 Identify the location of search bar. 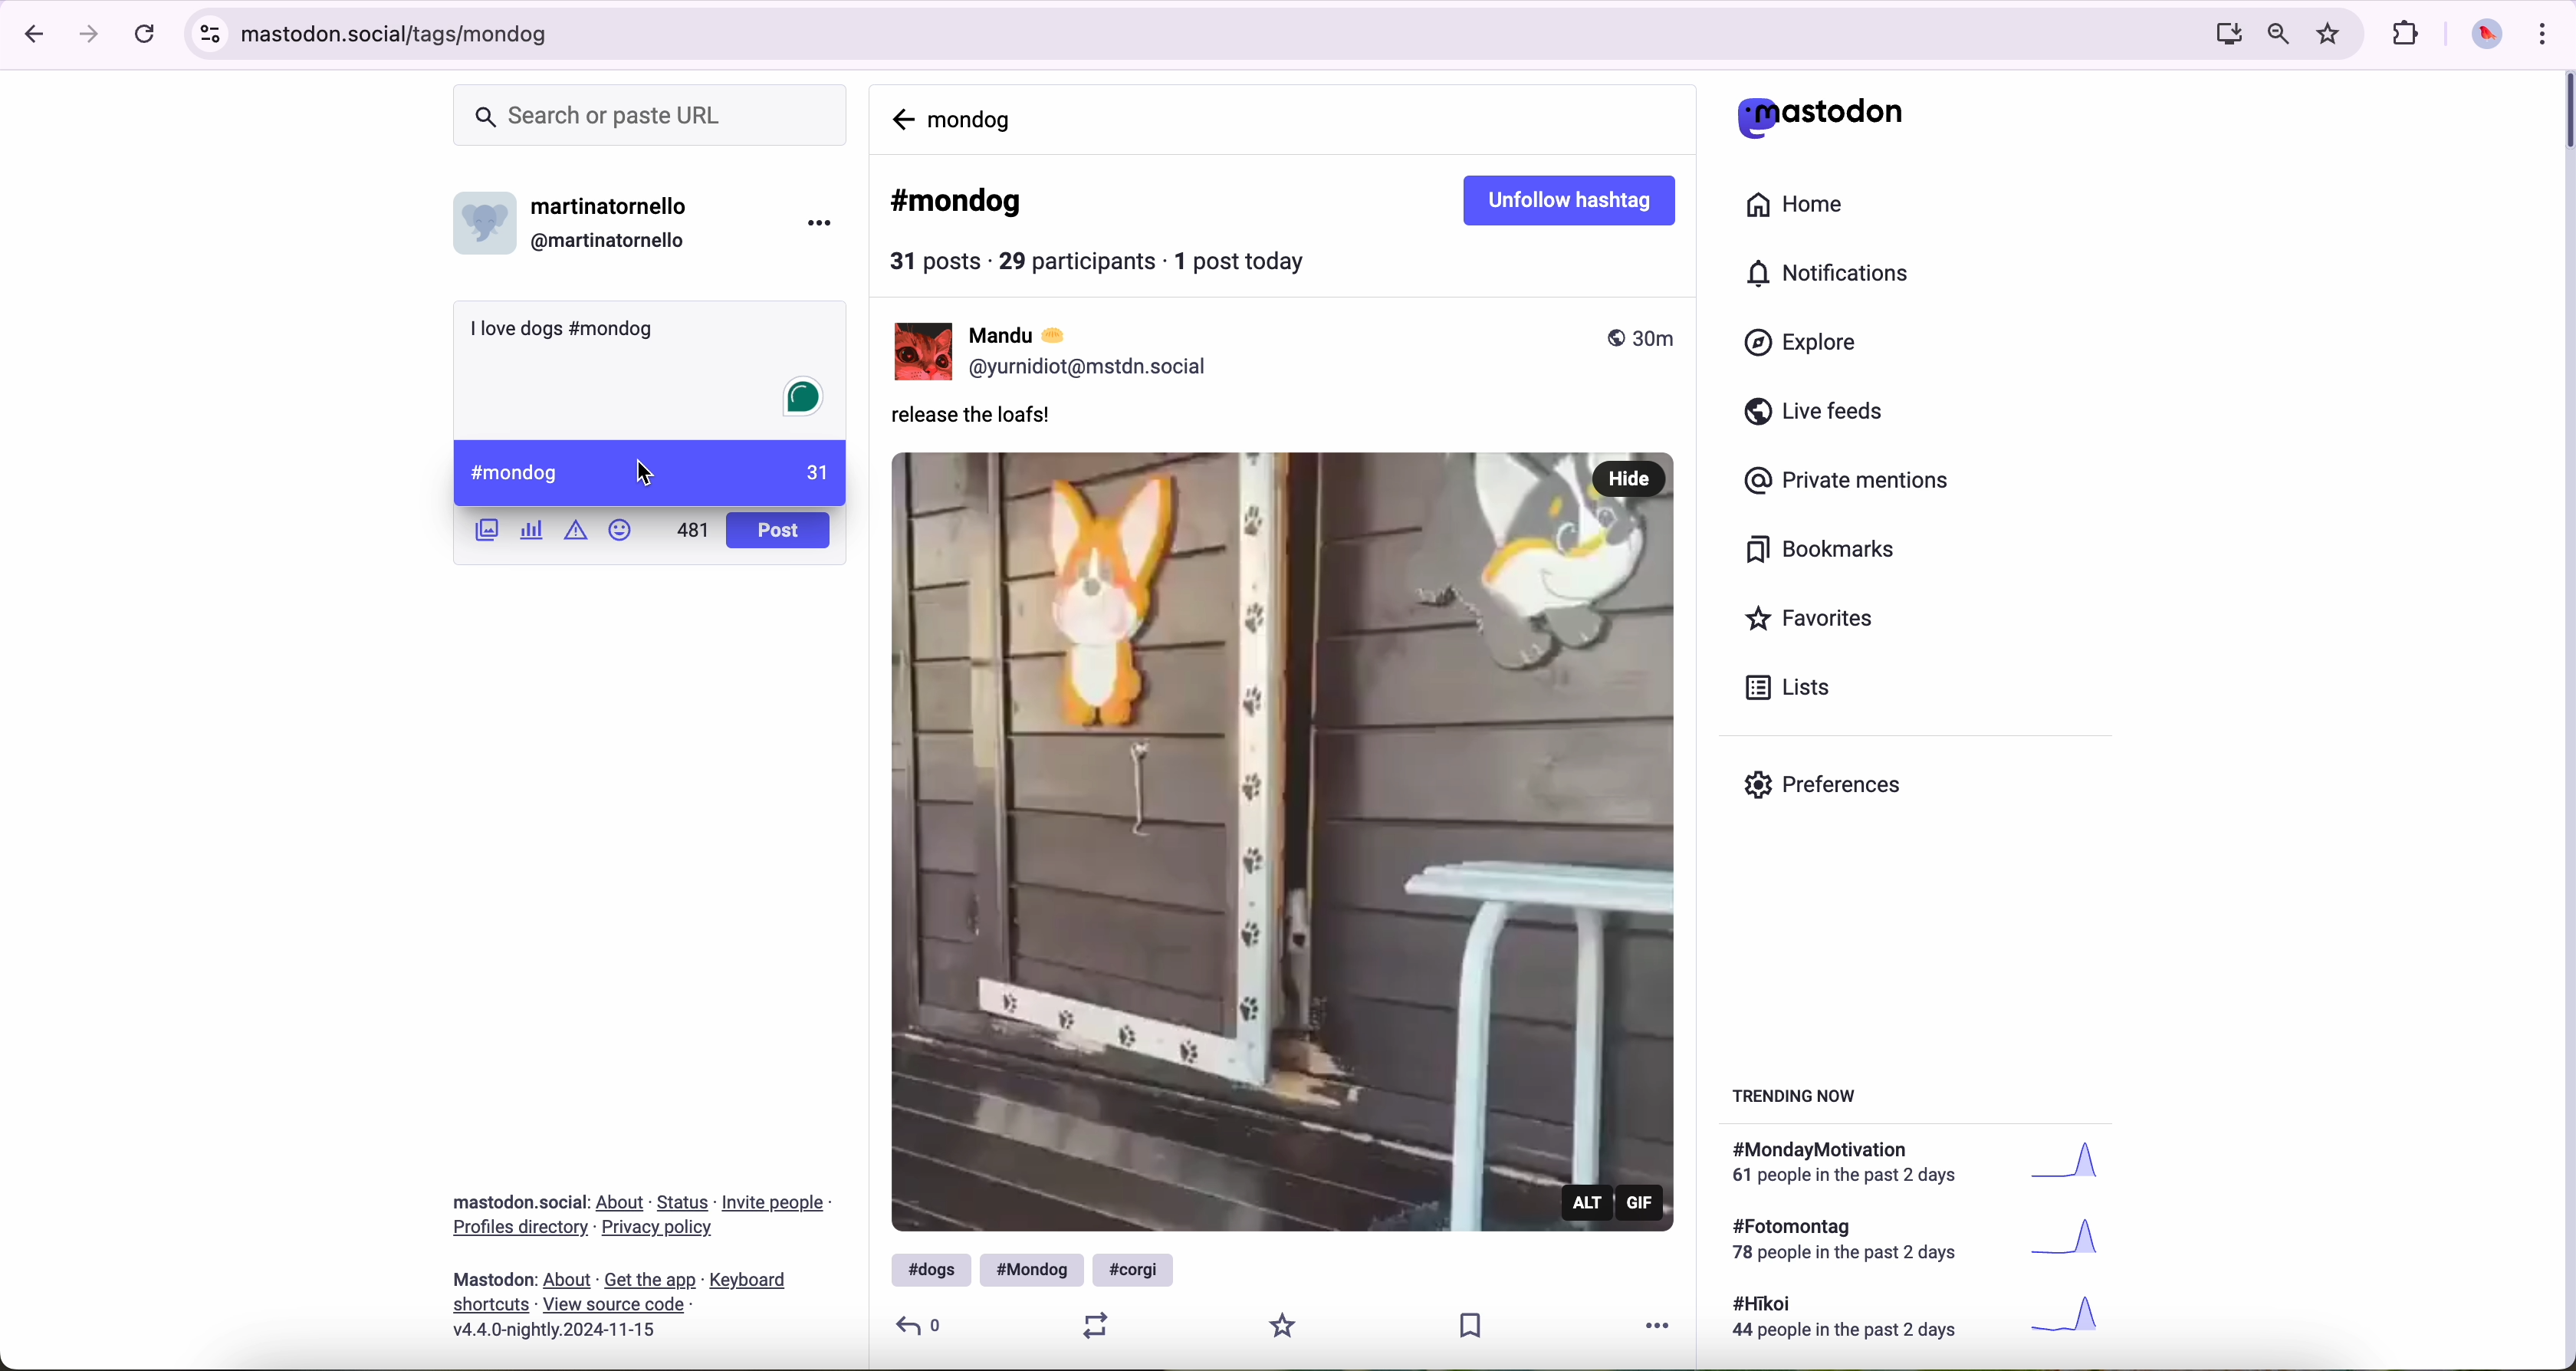
(655, 115).